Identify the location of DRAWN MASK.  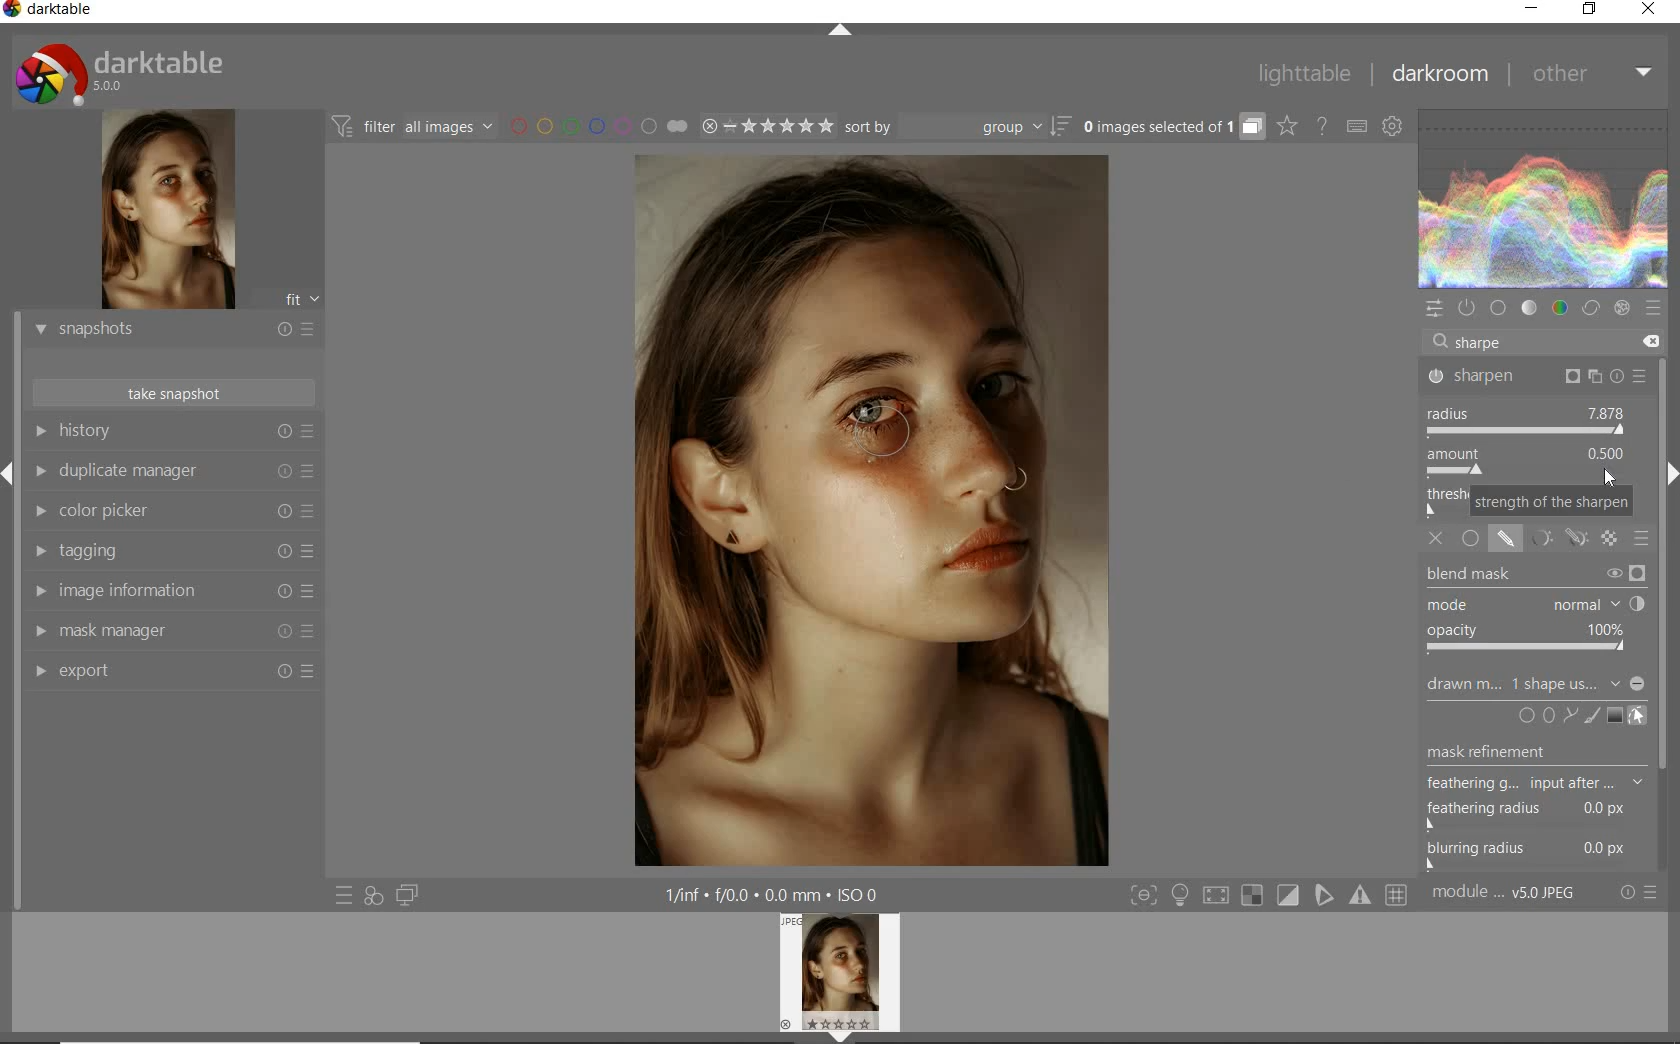
(1533, 684).